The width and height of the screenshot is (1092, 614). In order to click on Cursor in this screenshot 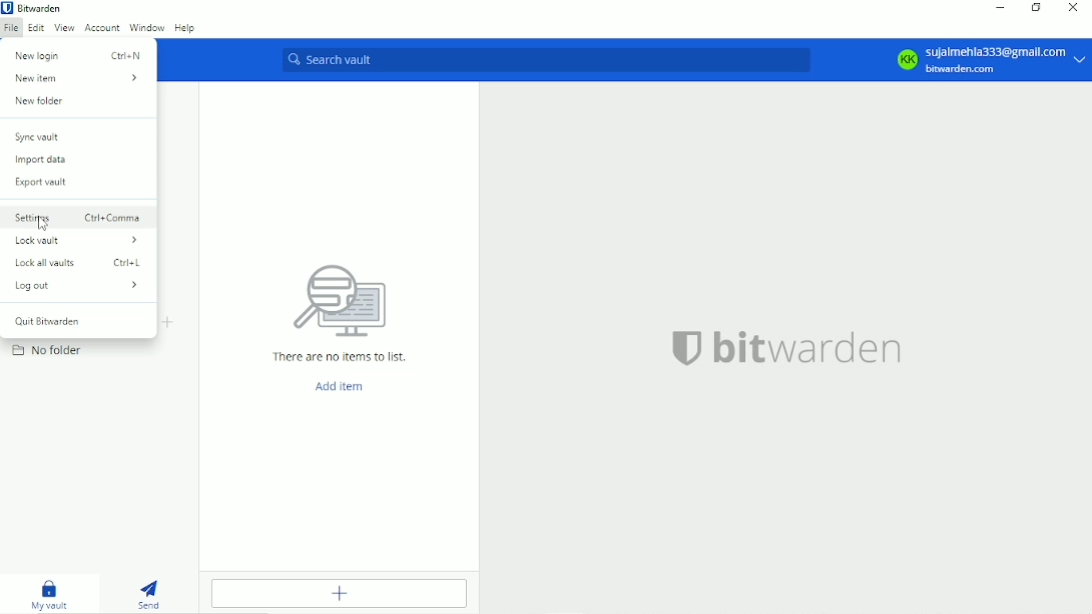, I will do `click(42, 223)`.